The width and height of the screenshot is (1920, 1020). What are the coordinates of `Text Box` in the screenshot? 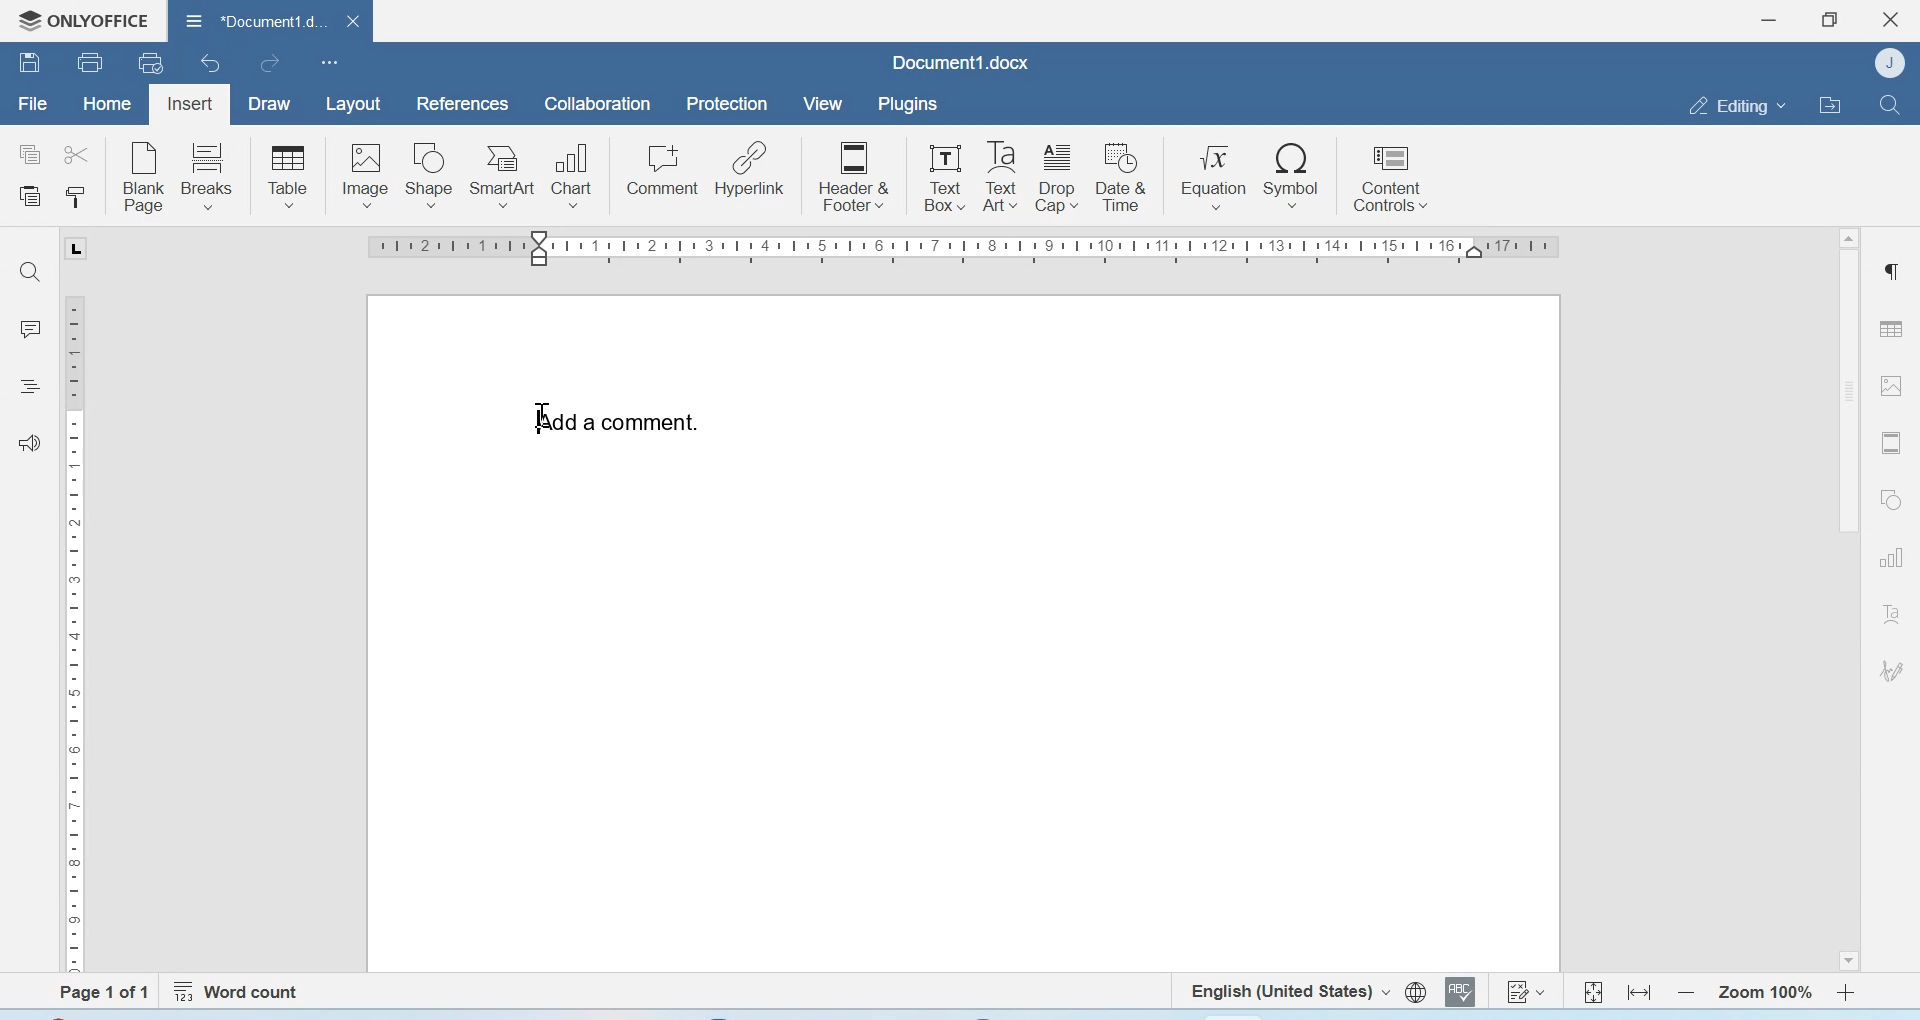 It's located at (940, 177).